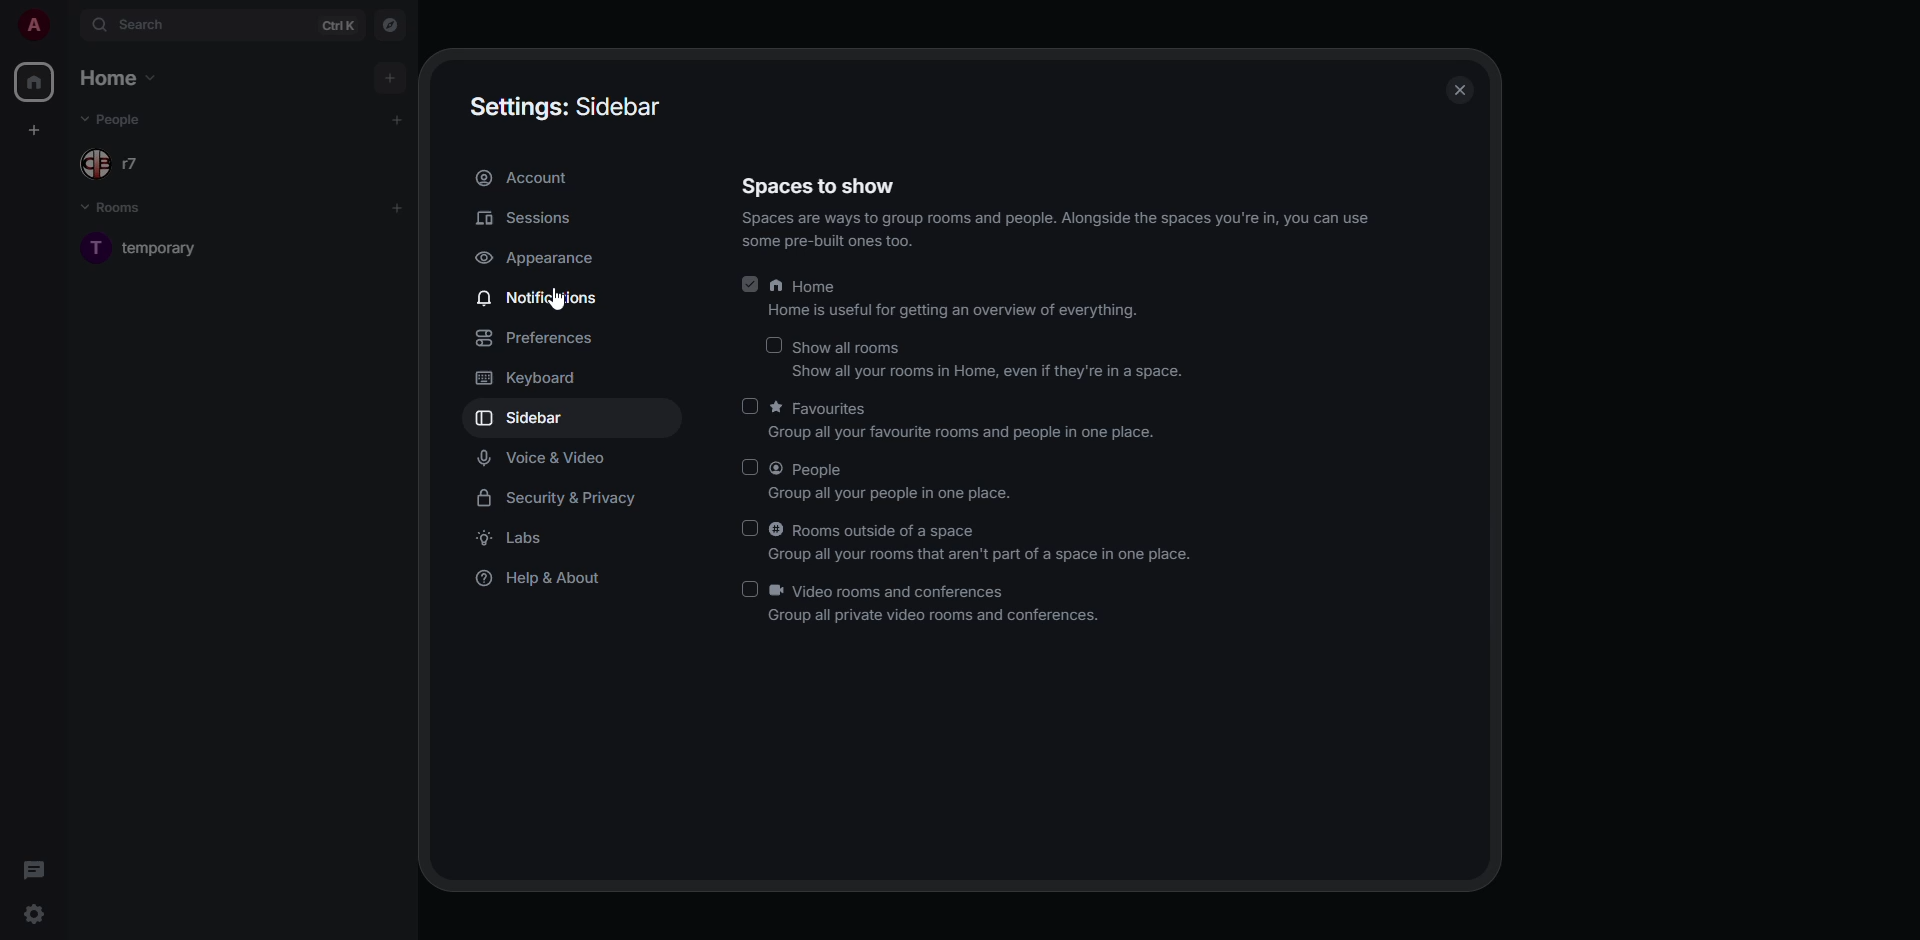 The height and width of the screenshot is (940, 1920). What do you see at coordinates (750, 590) in the screenshot?
I see `click to enable` at bounding box center [750, 590].